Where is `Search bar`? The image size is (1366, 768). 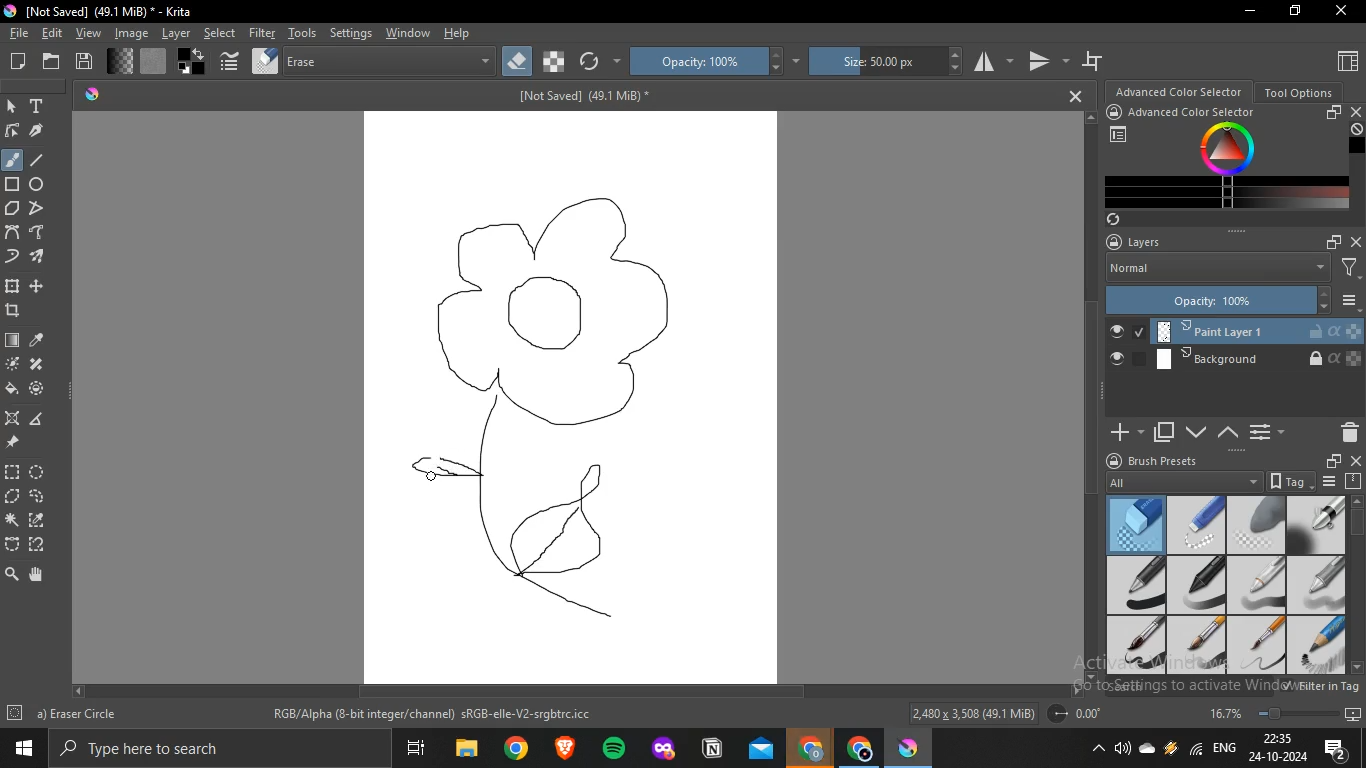 Search bar is located at coordinates (222, 749).